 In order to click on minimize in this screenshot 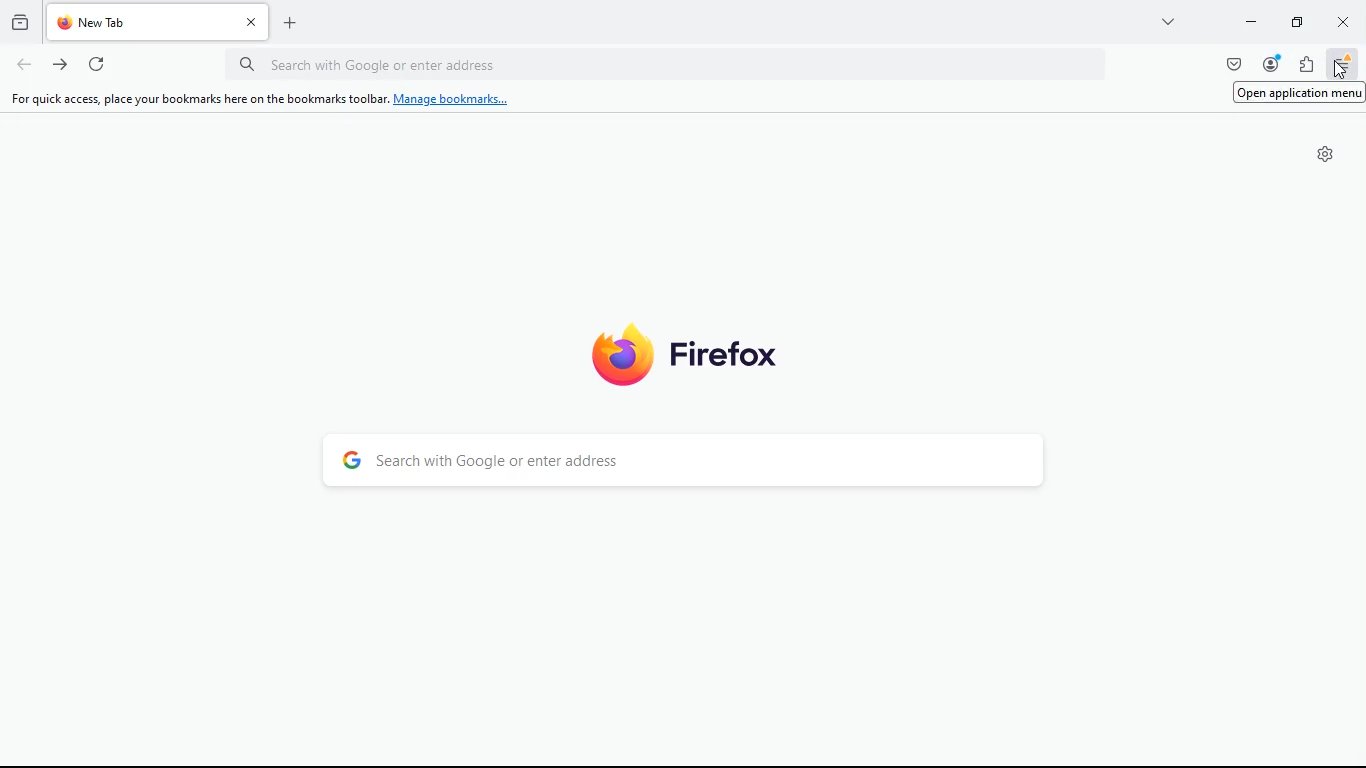, I will do `click(1249, 24)`.